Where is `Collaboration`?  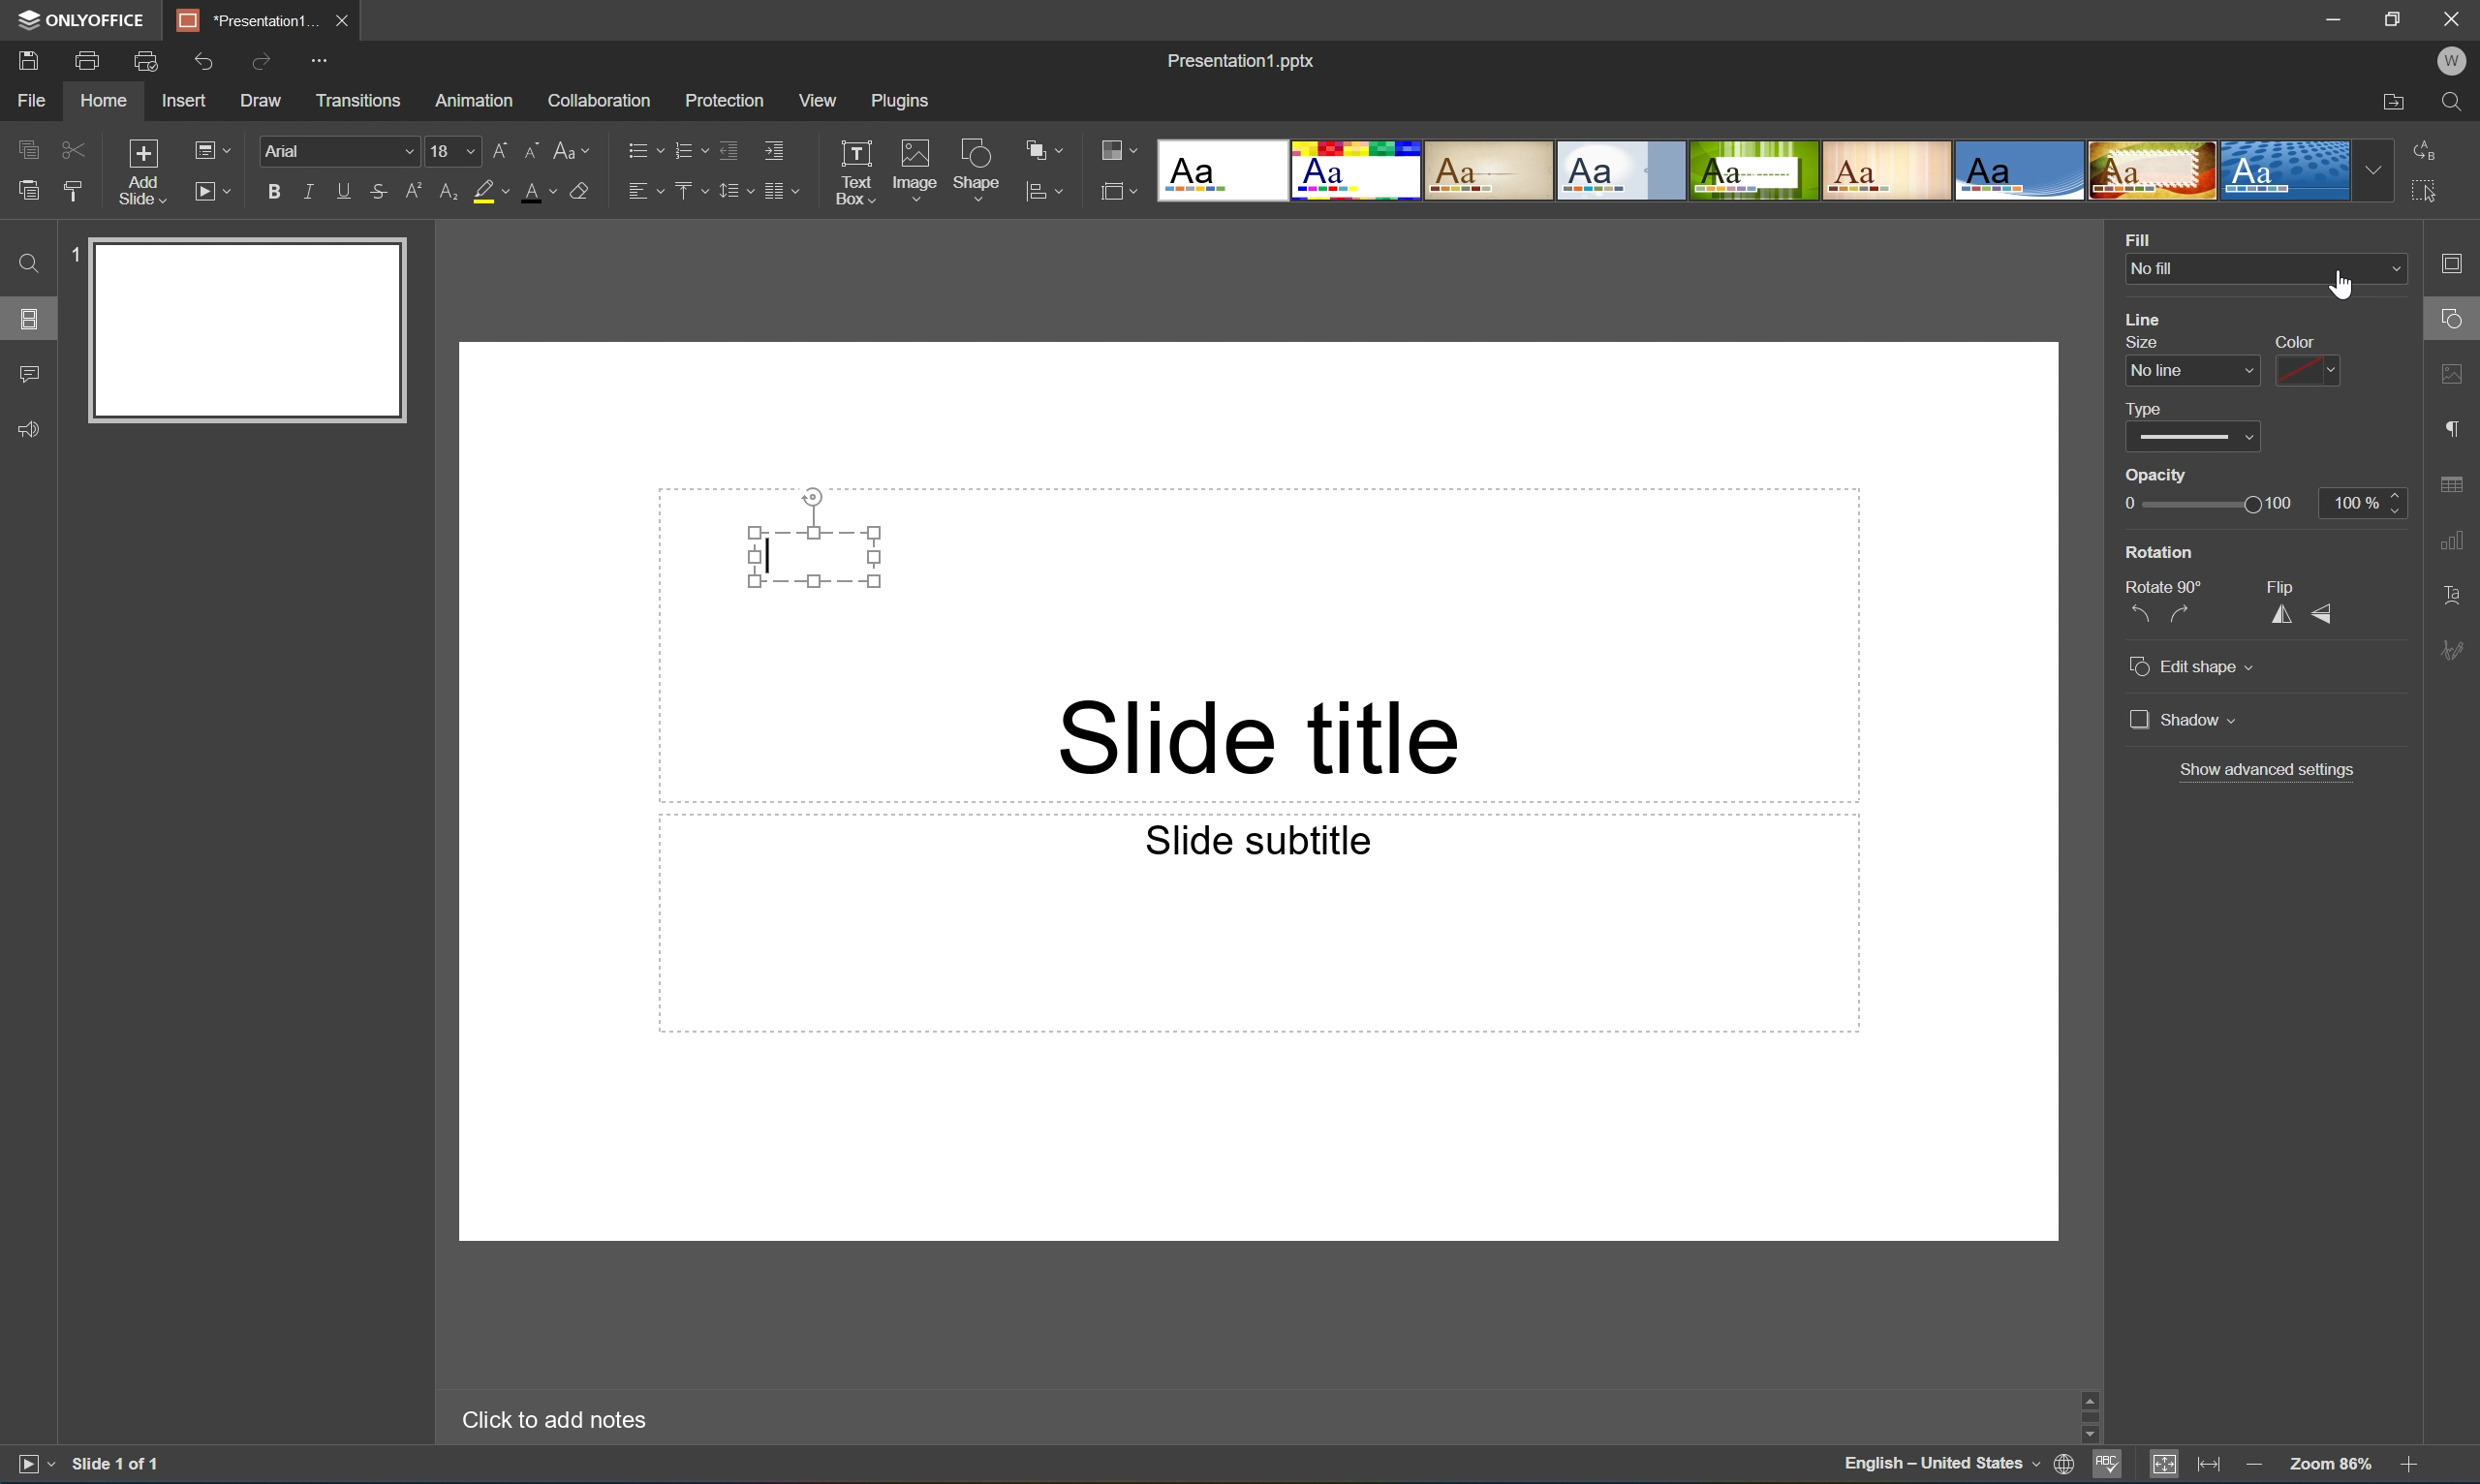 Collaboration is located at coordinates (595, 99).